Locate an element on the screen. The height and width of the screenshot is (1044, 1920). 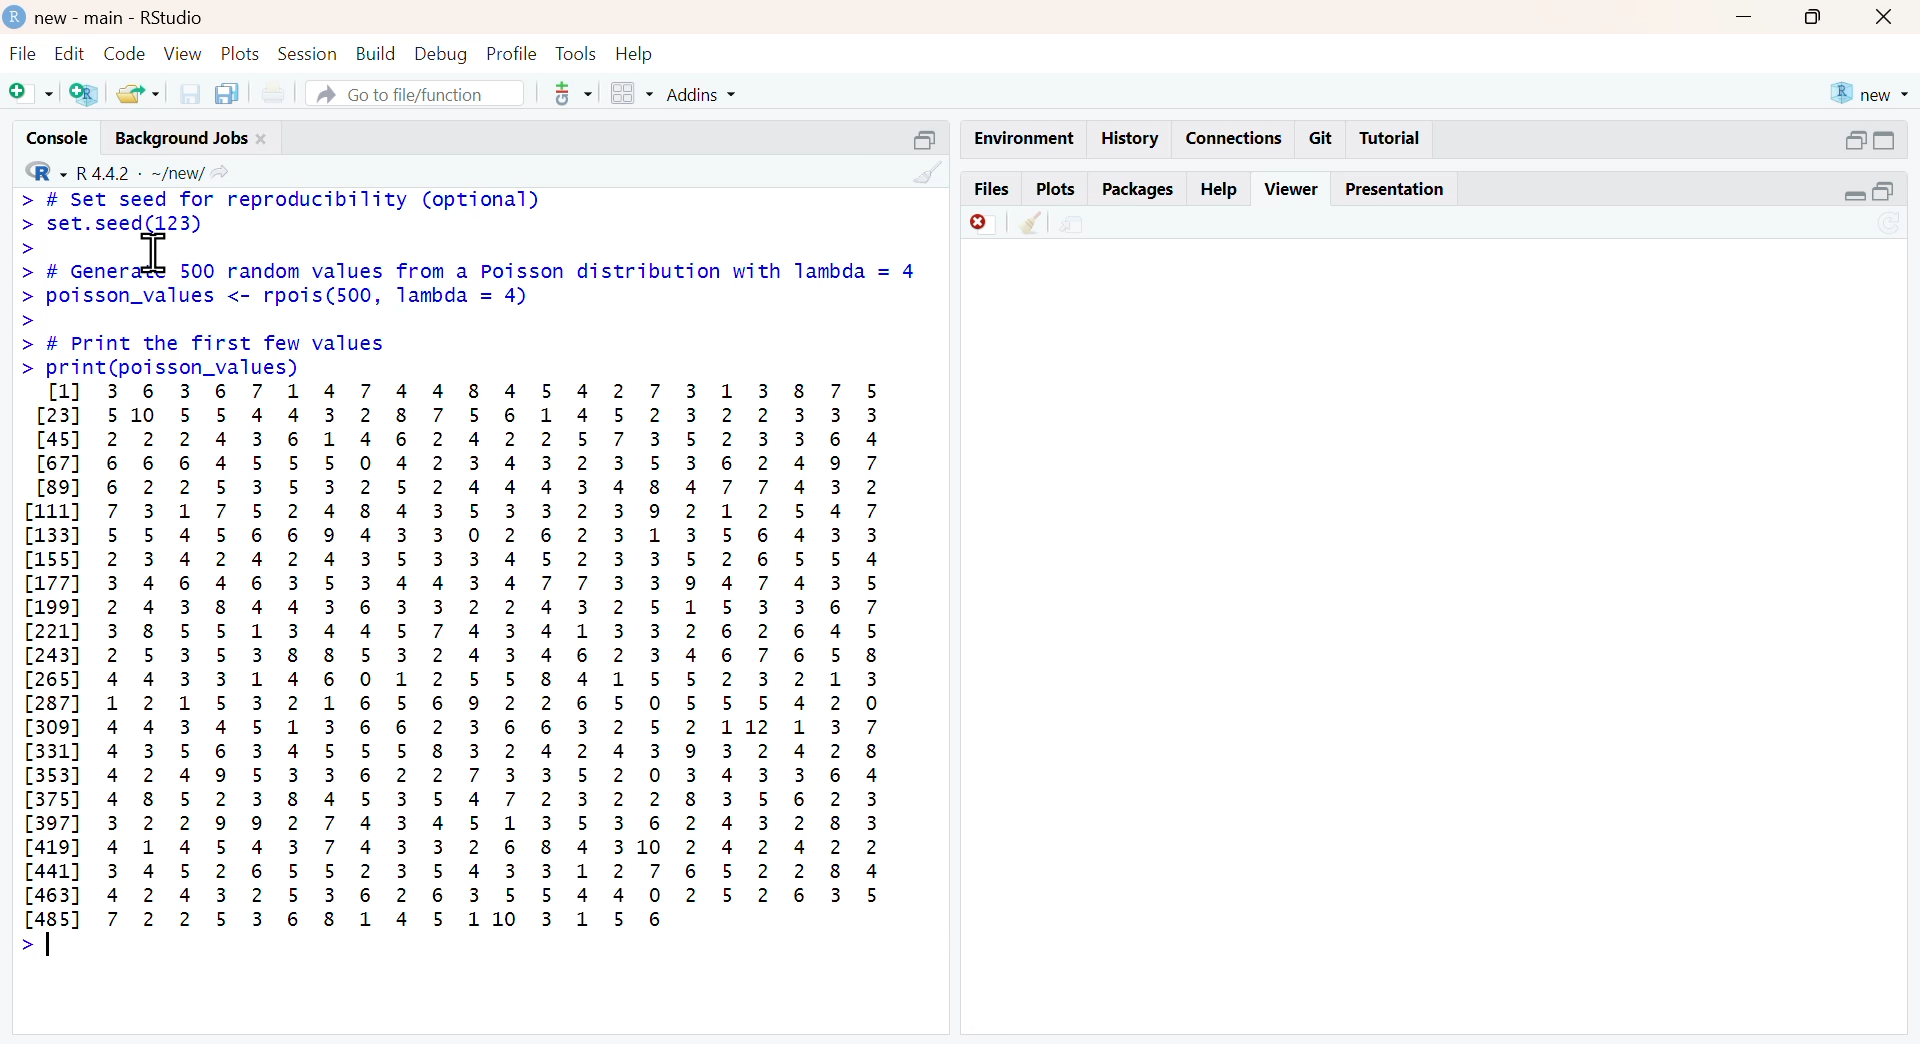
maximise is located at coordinates (1814, 16).